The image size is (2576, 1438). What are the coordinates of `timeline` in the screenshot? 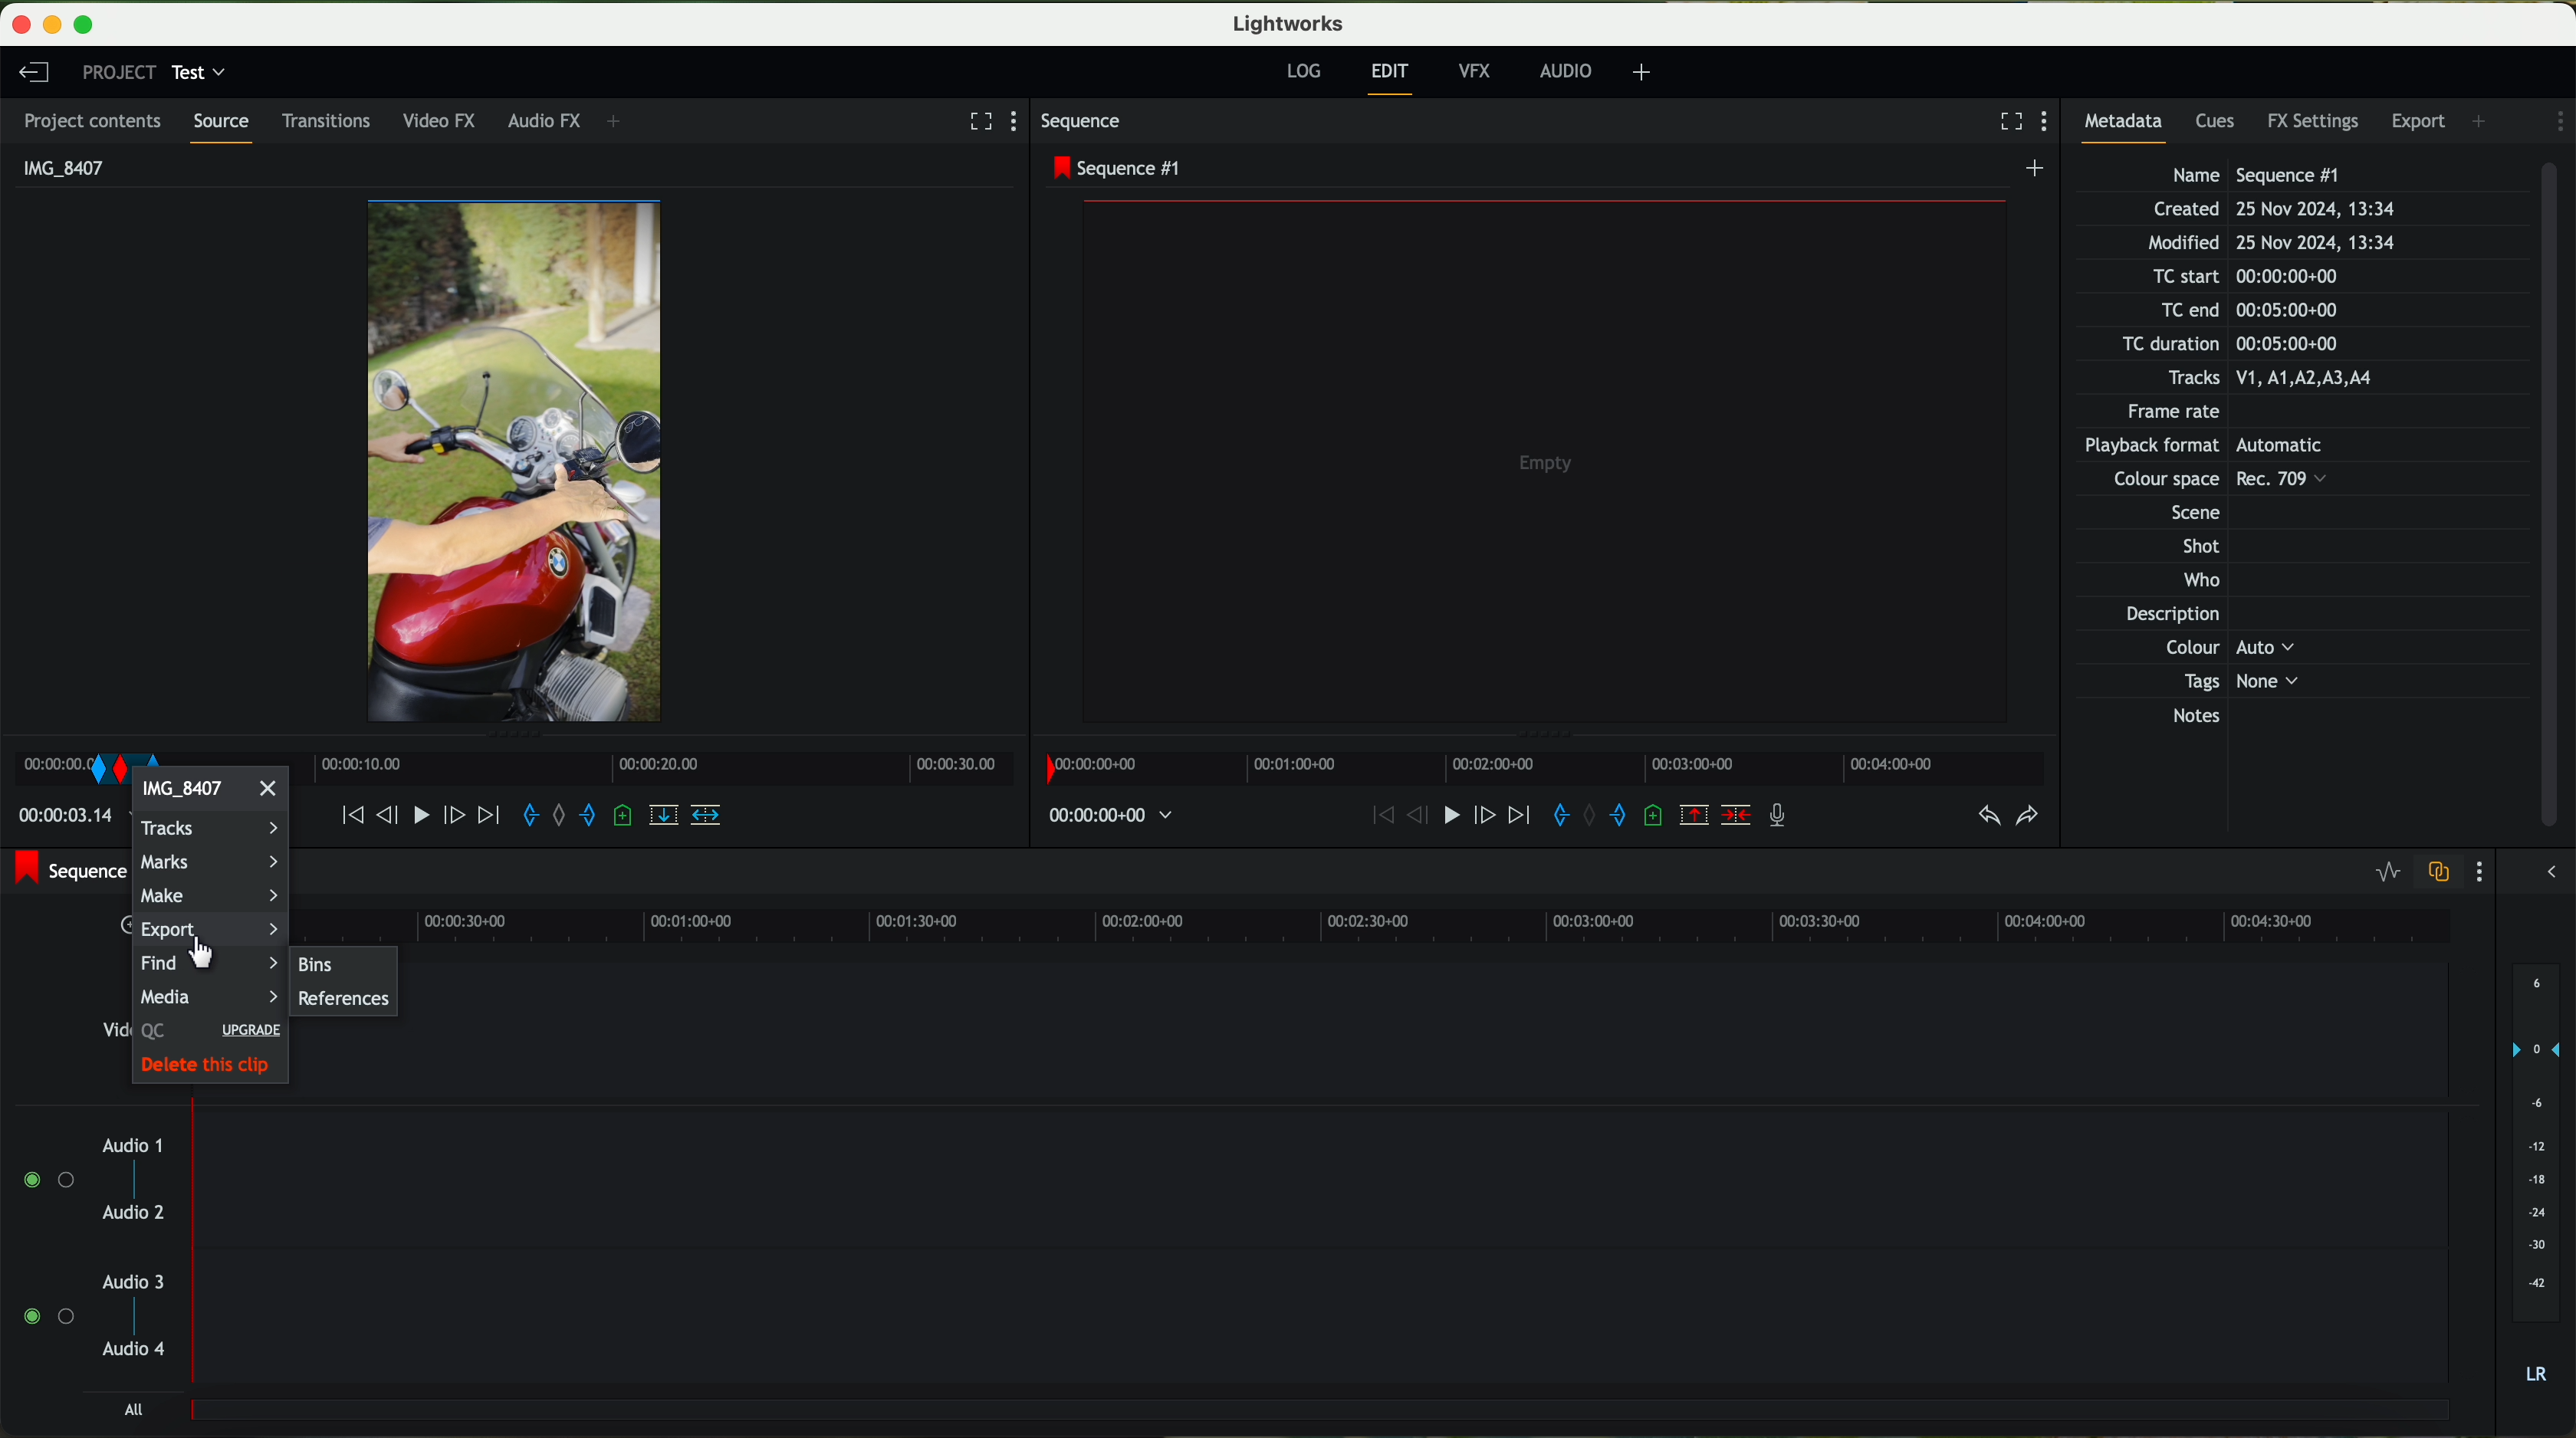 It's located at (1543, 768).